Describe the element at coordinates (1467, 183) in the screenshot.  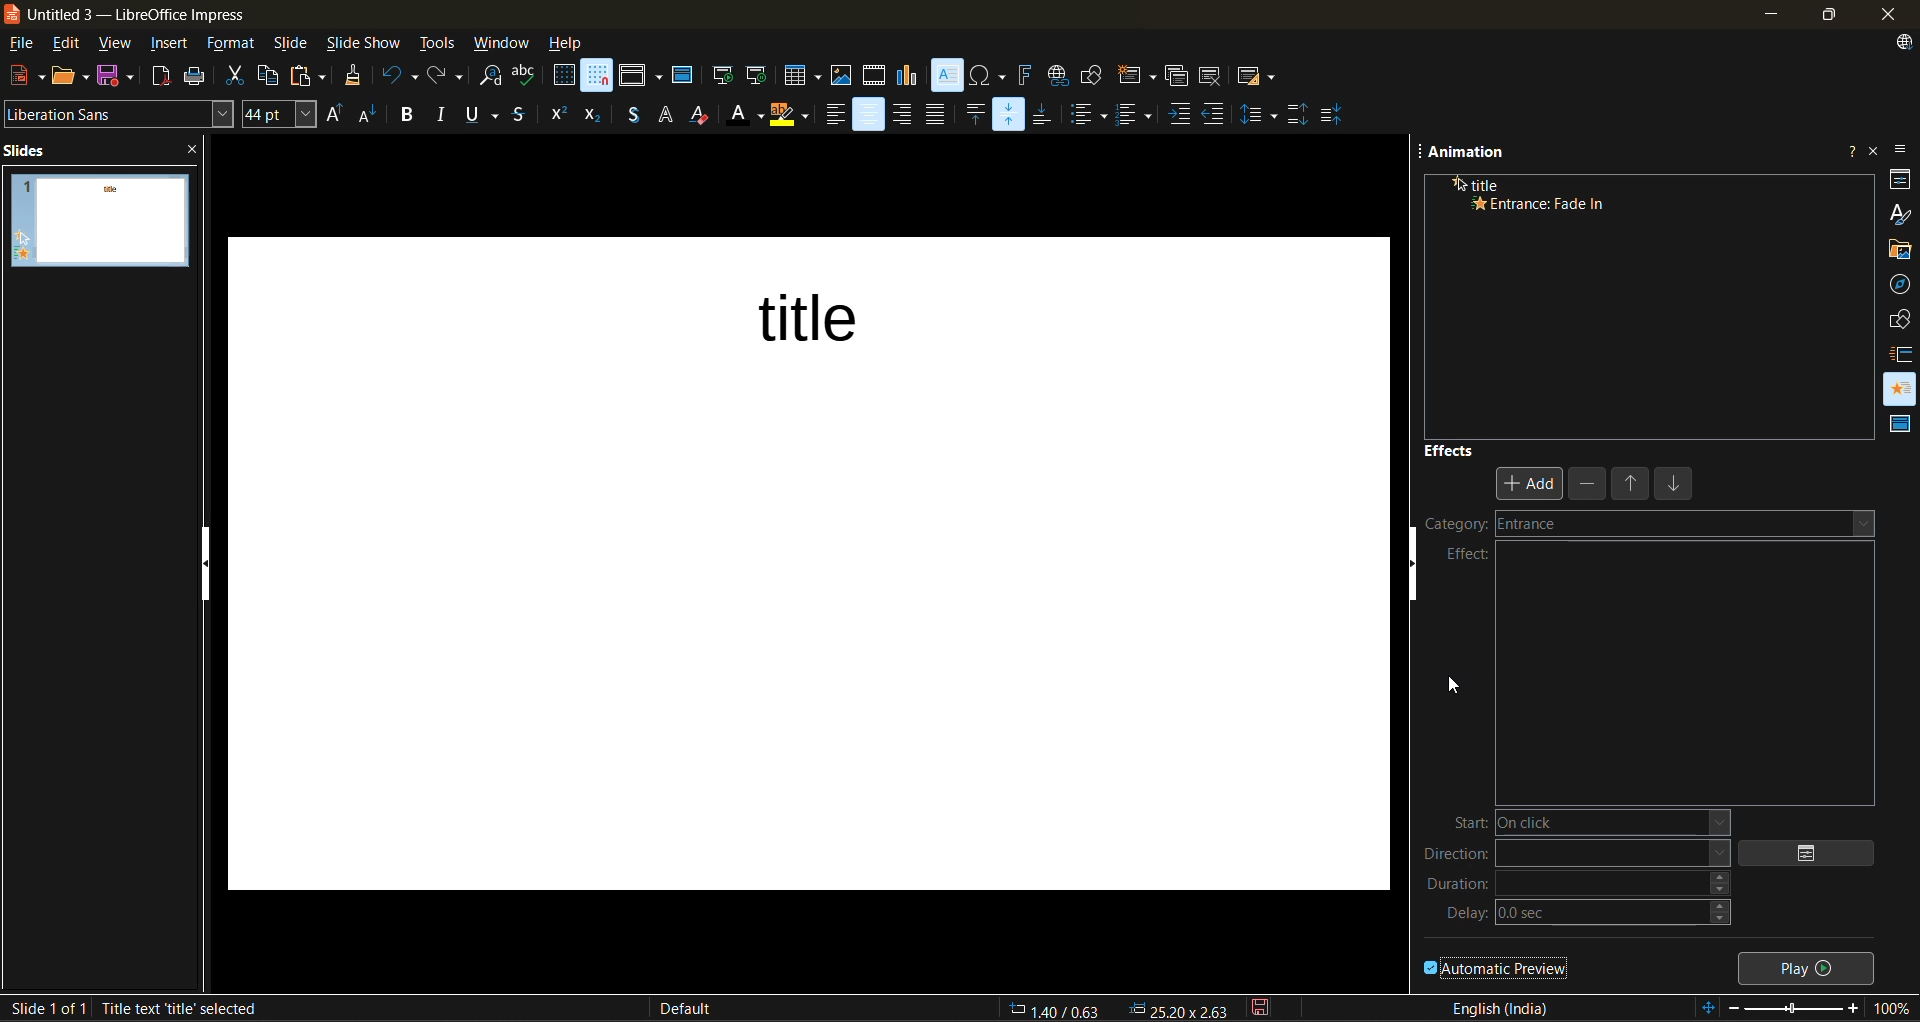
I see `title` at that location.